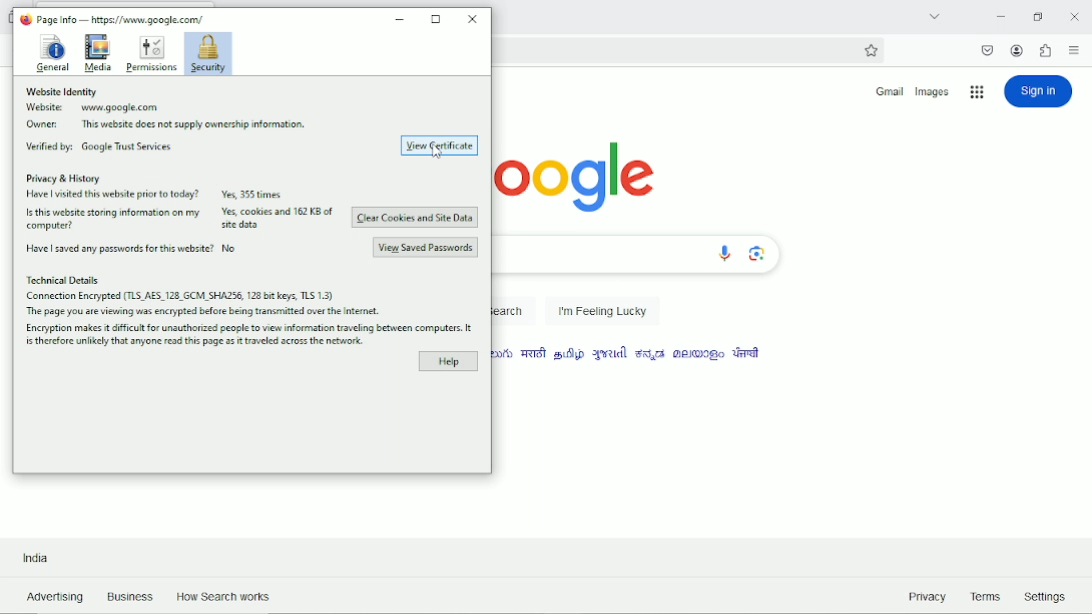 The image size is (1092, 614). Describe the element at coordinates (977, 92) in the screenshot. I see `Google applications` at that location.